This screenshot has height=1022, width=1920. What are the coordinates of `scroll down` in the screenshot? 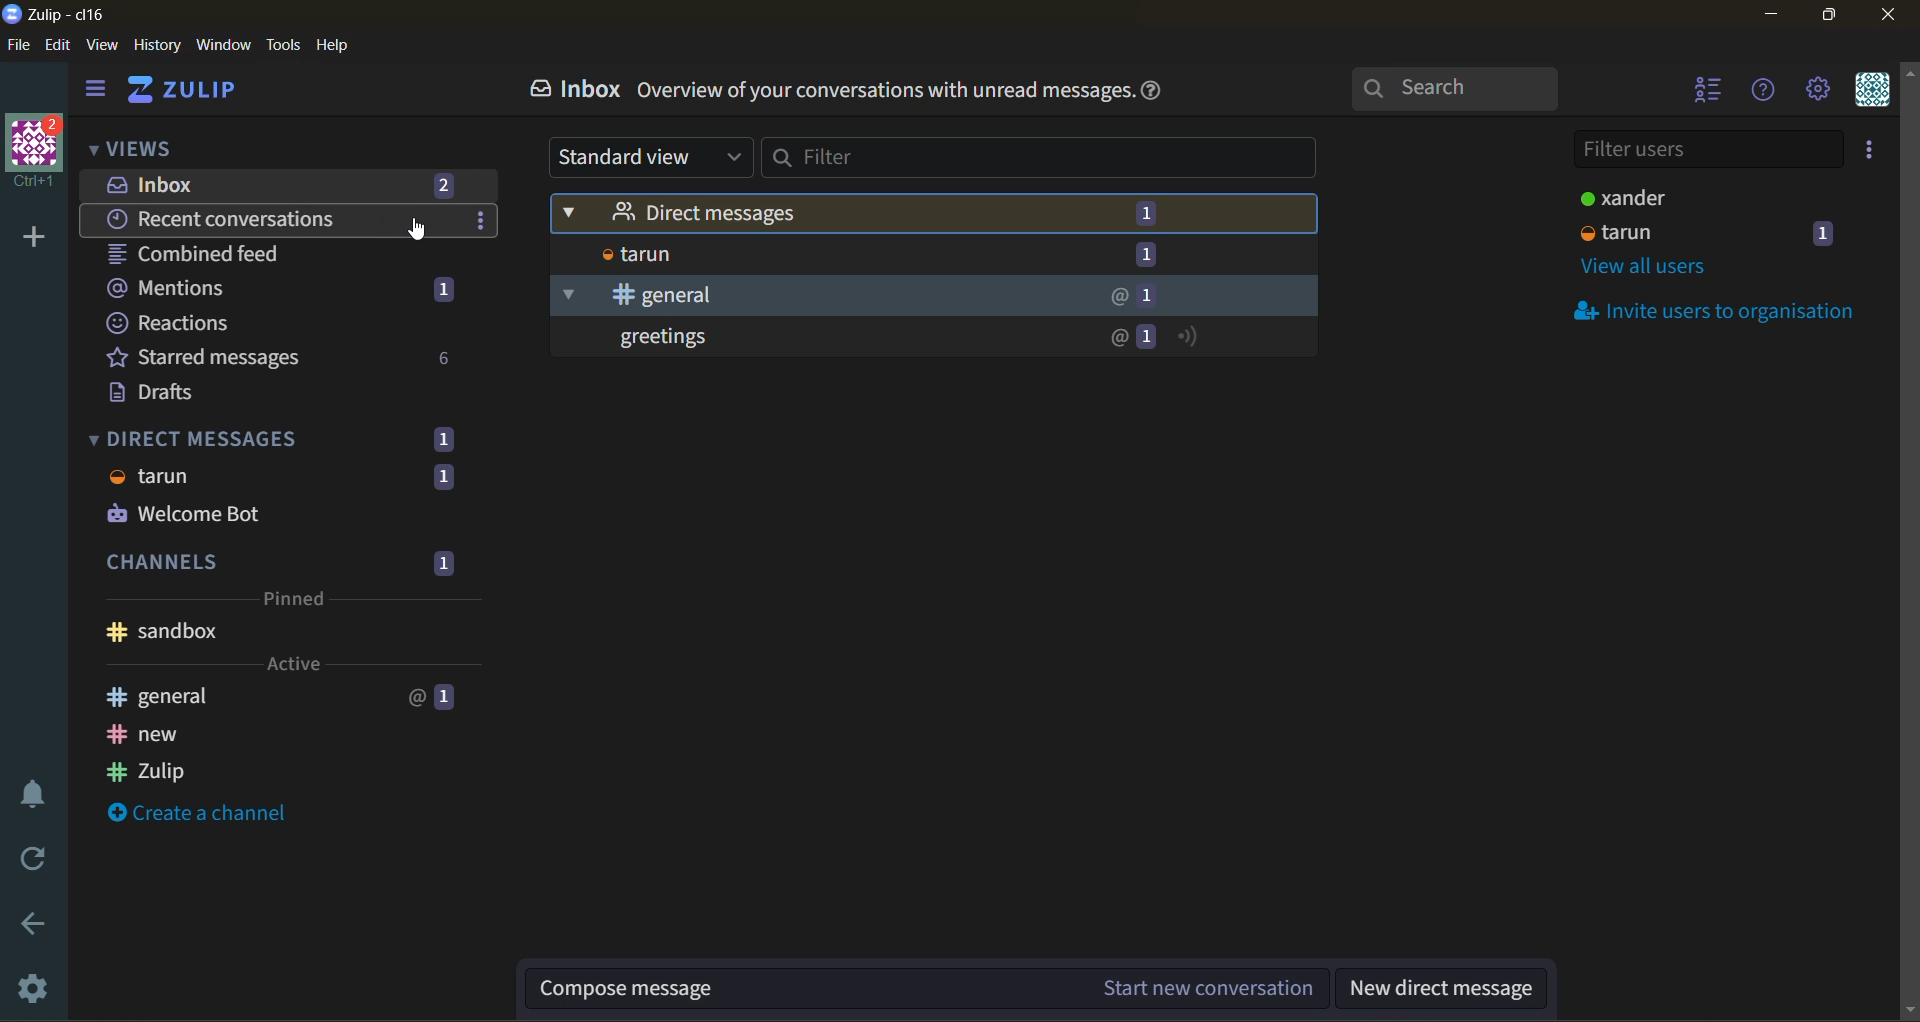 It's located at (1908, 1012).